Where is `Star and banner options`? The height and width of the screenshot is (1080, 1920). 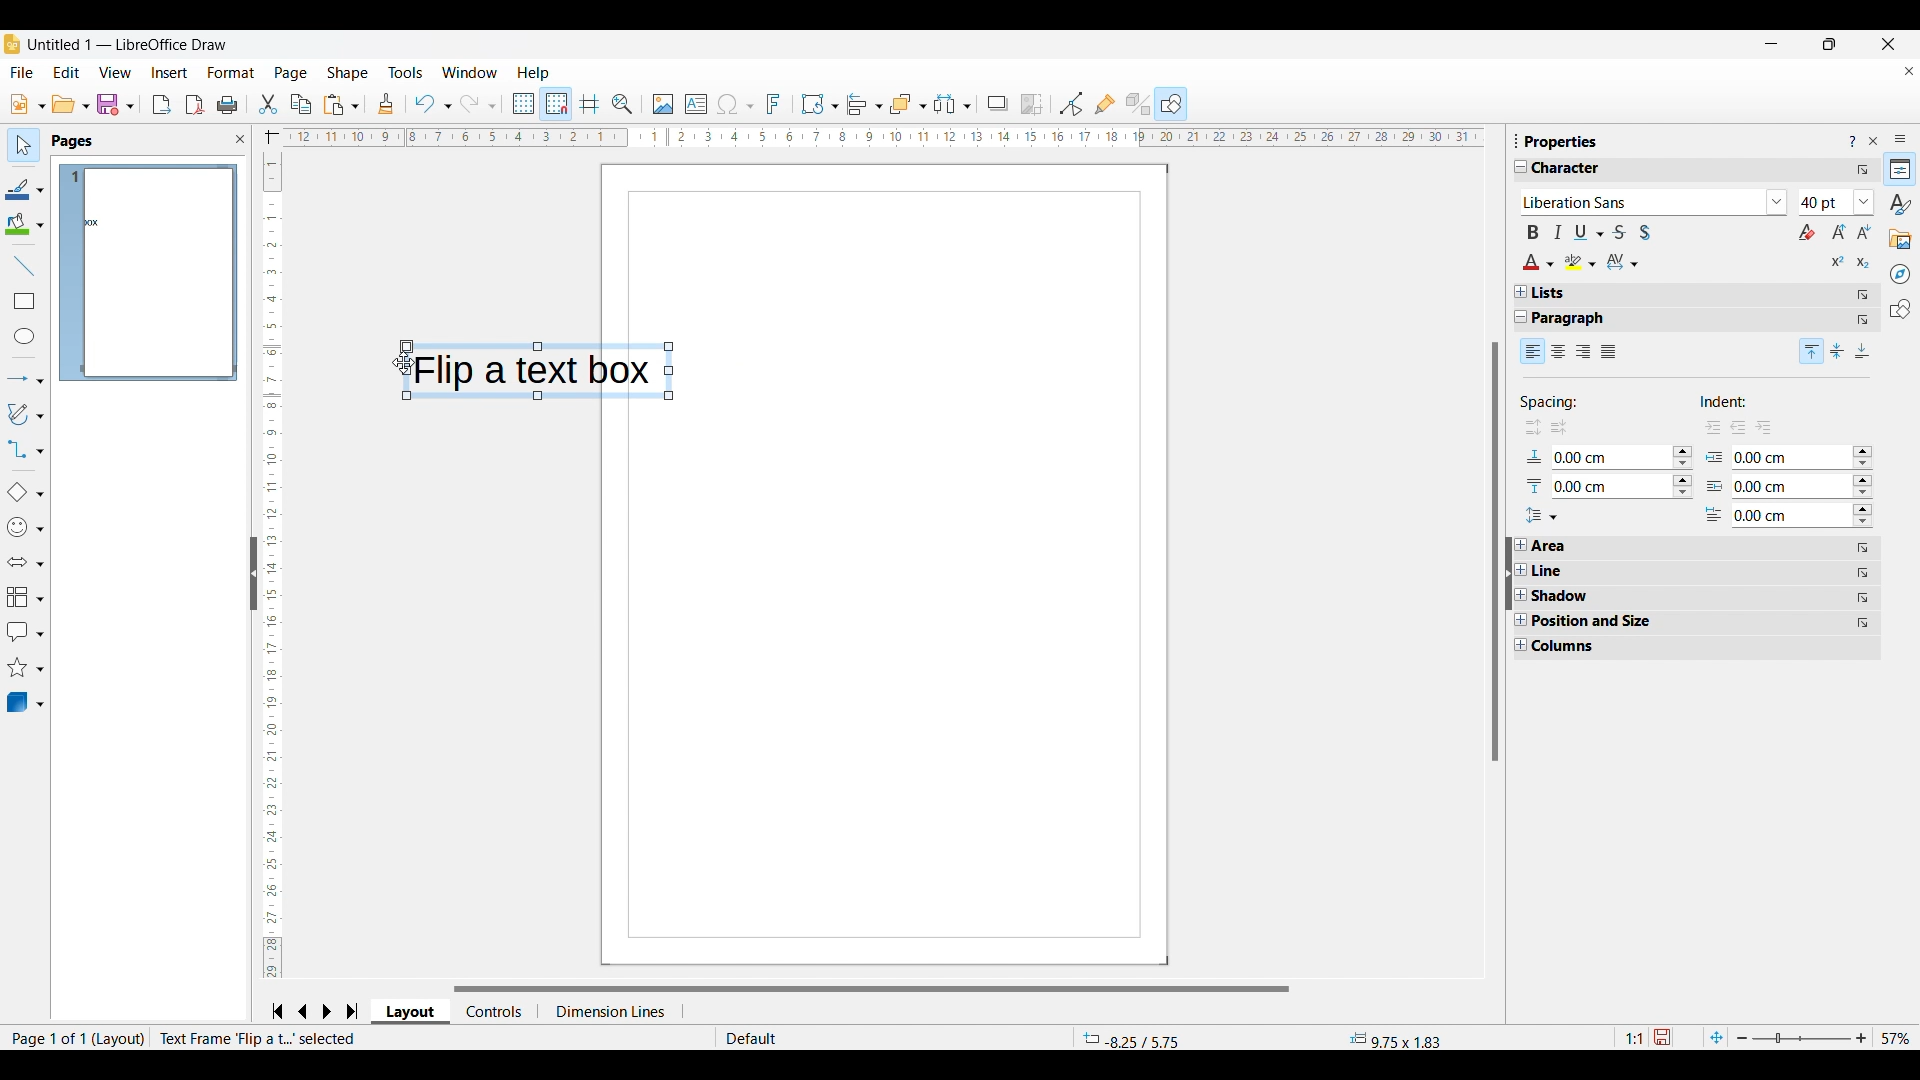 Star and banner options is located at coordinates (25, 668).